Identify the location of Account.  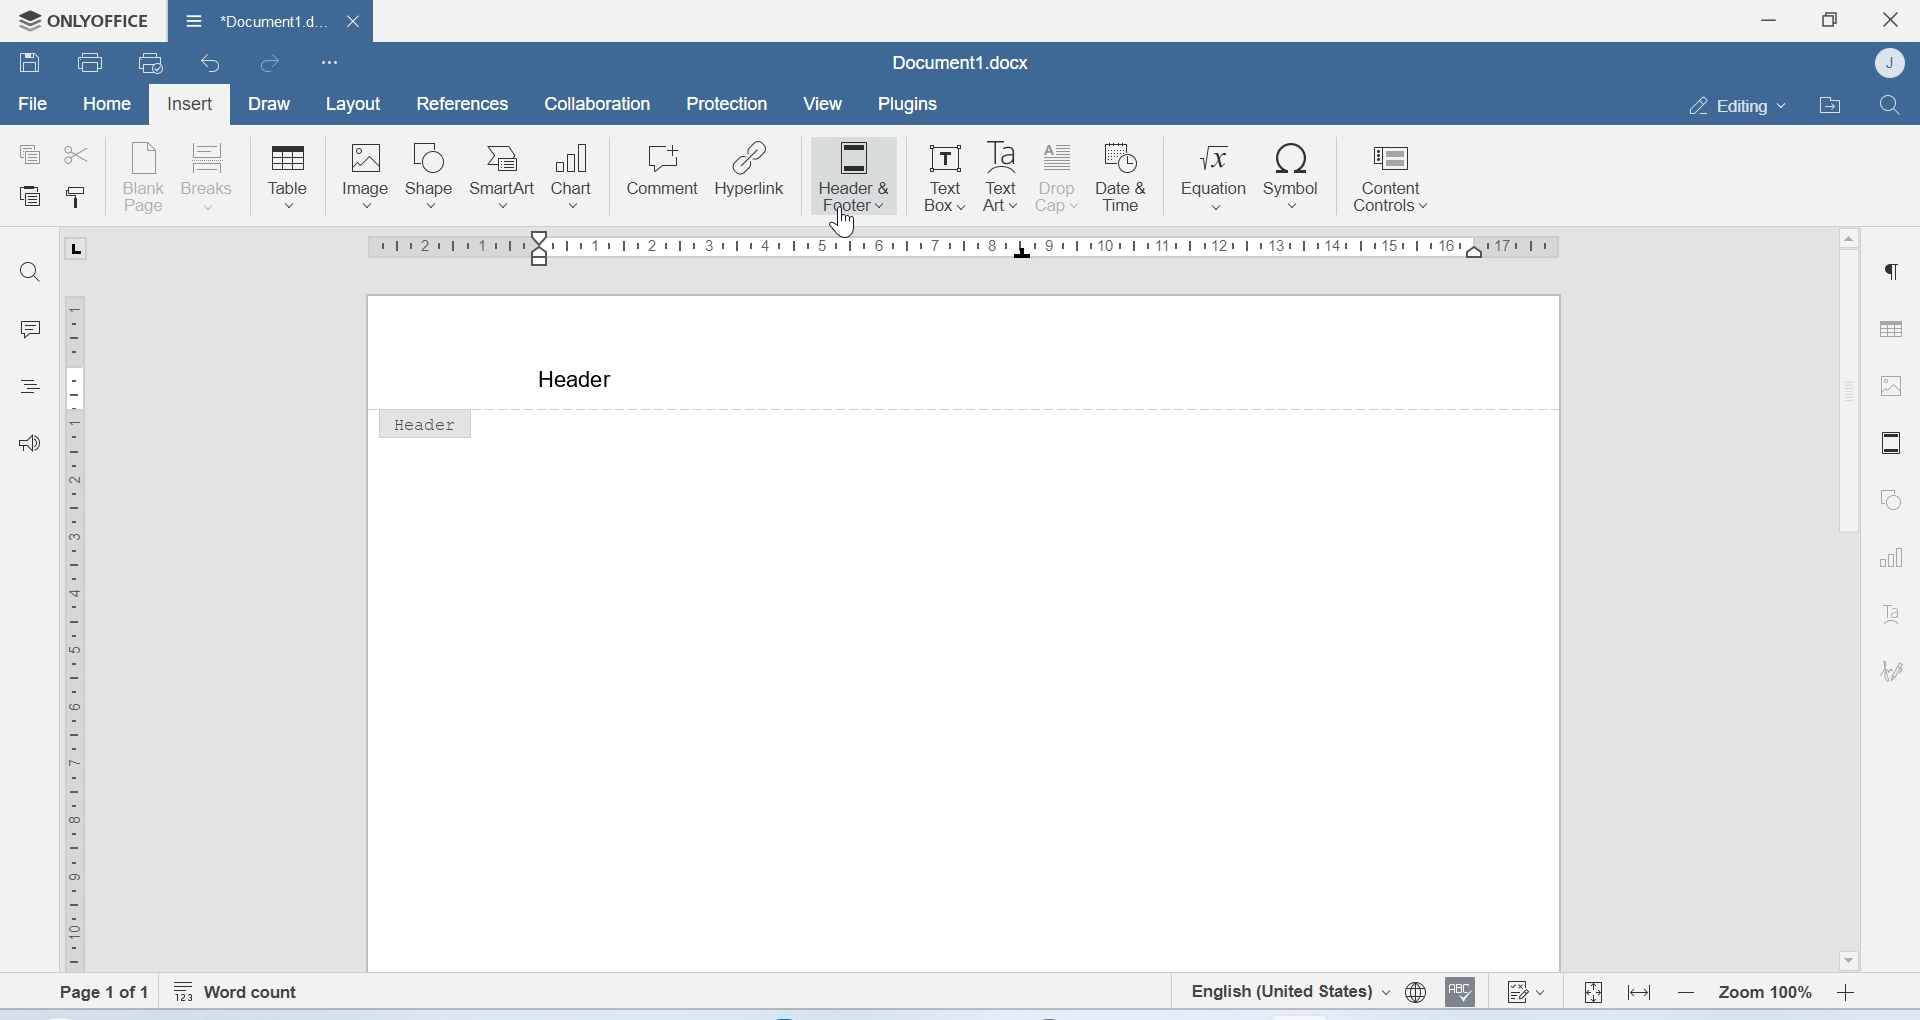
(1890, 64).